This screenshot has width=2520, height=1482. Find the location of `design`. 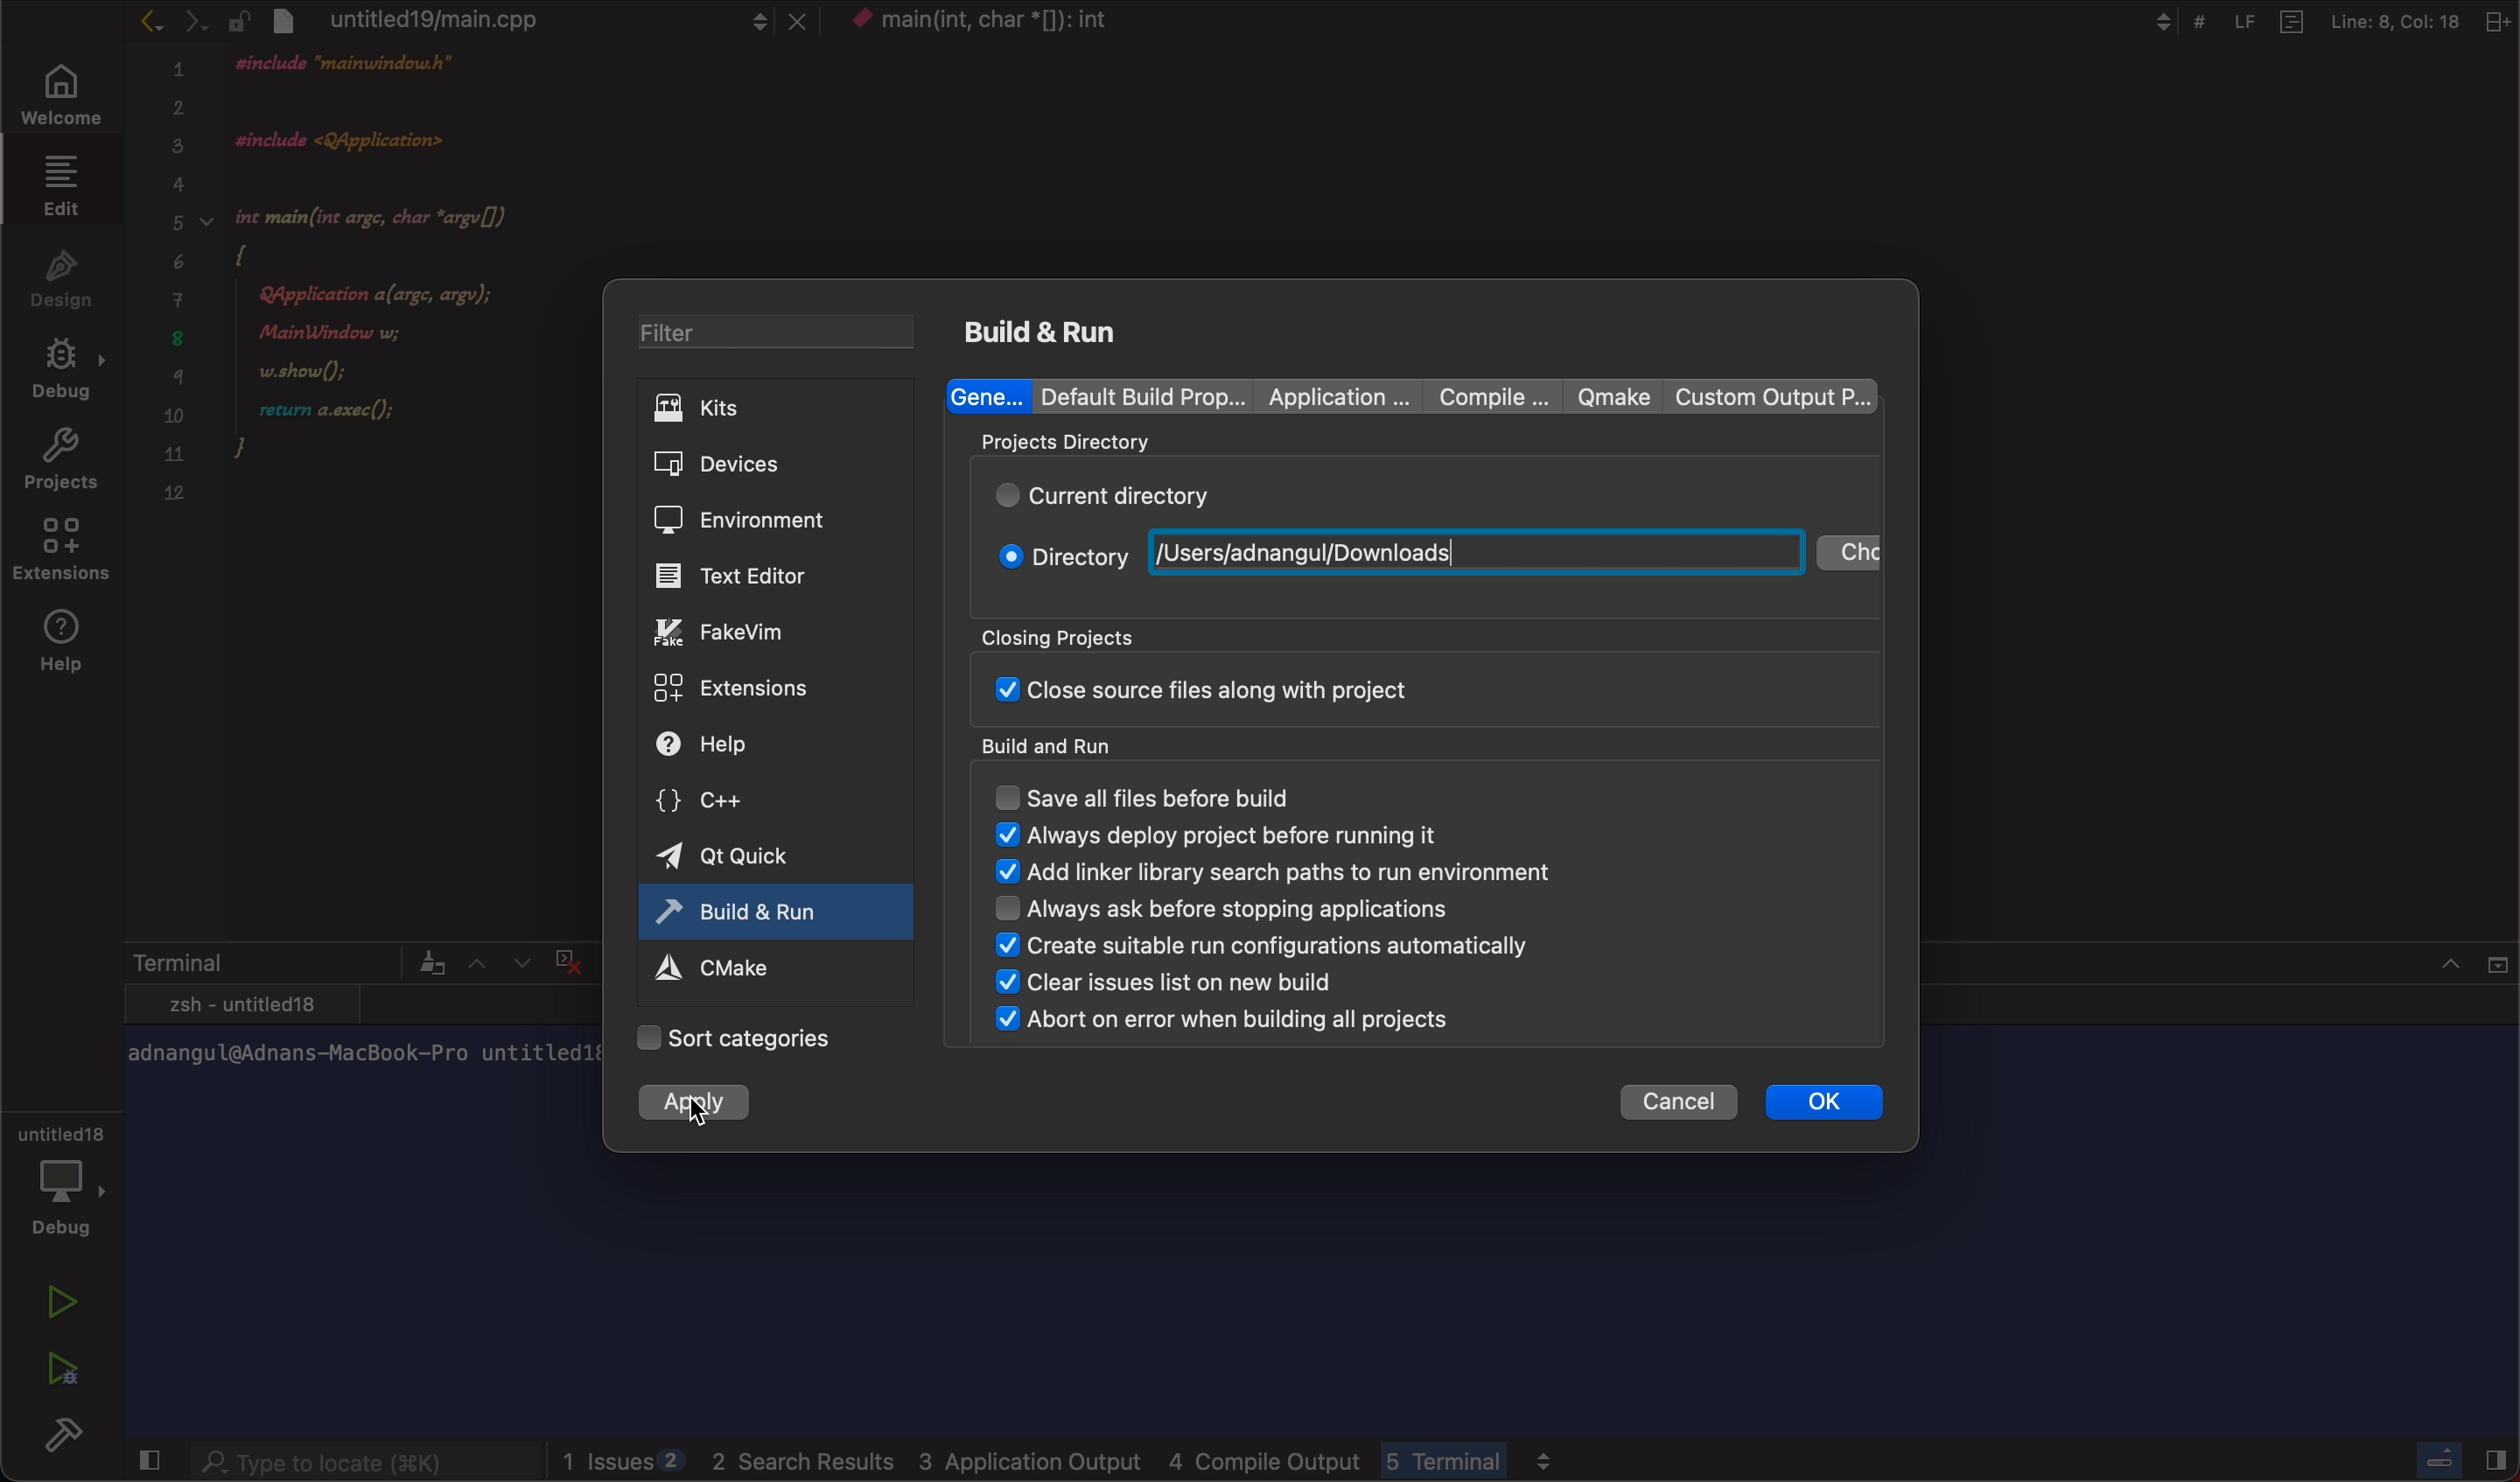

design is located at coordinates (64, 273).